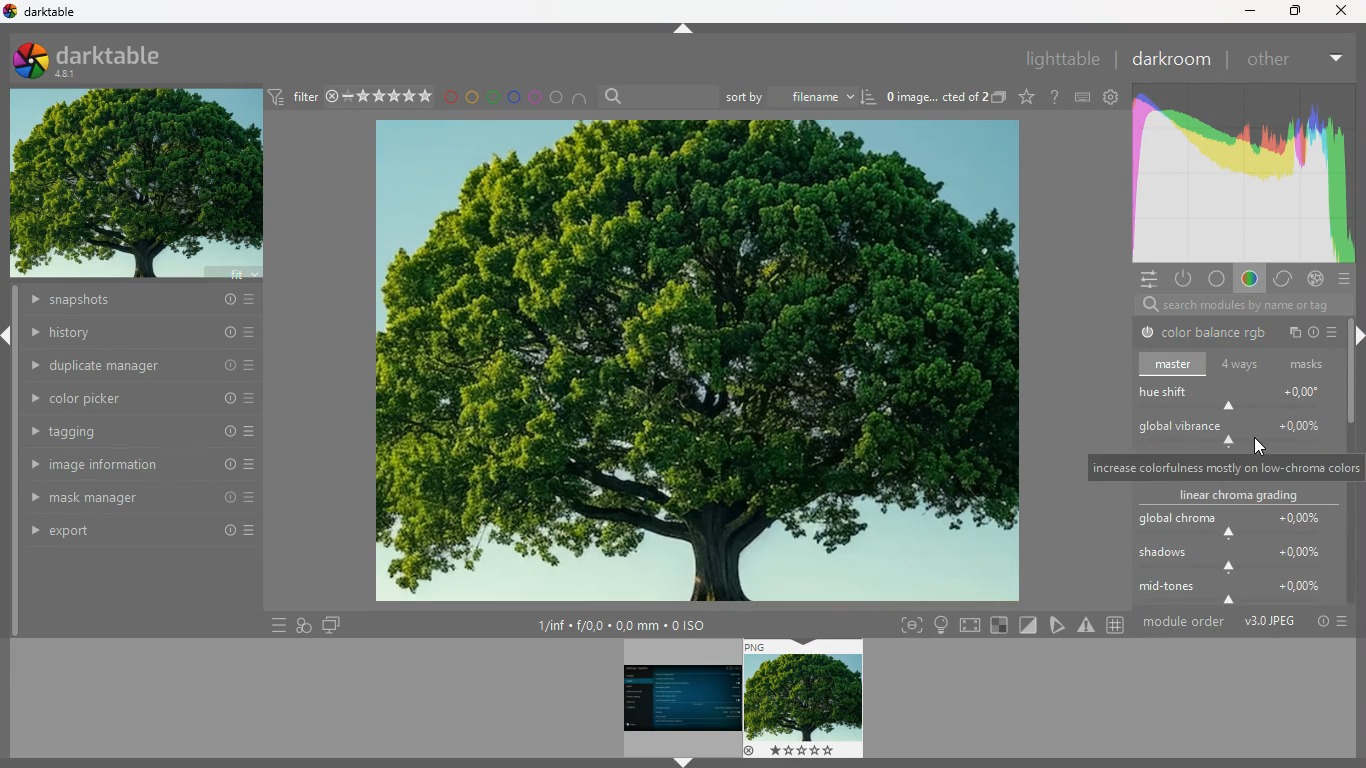  I want to click on darkroom, so click(1170, 59).